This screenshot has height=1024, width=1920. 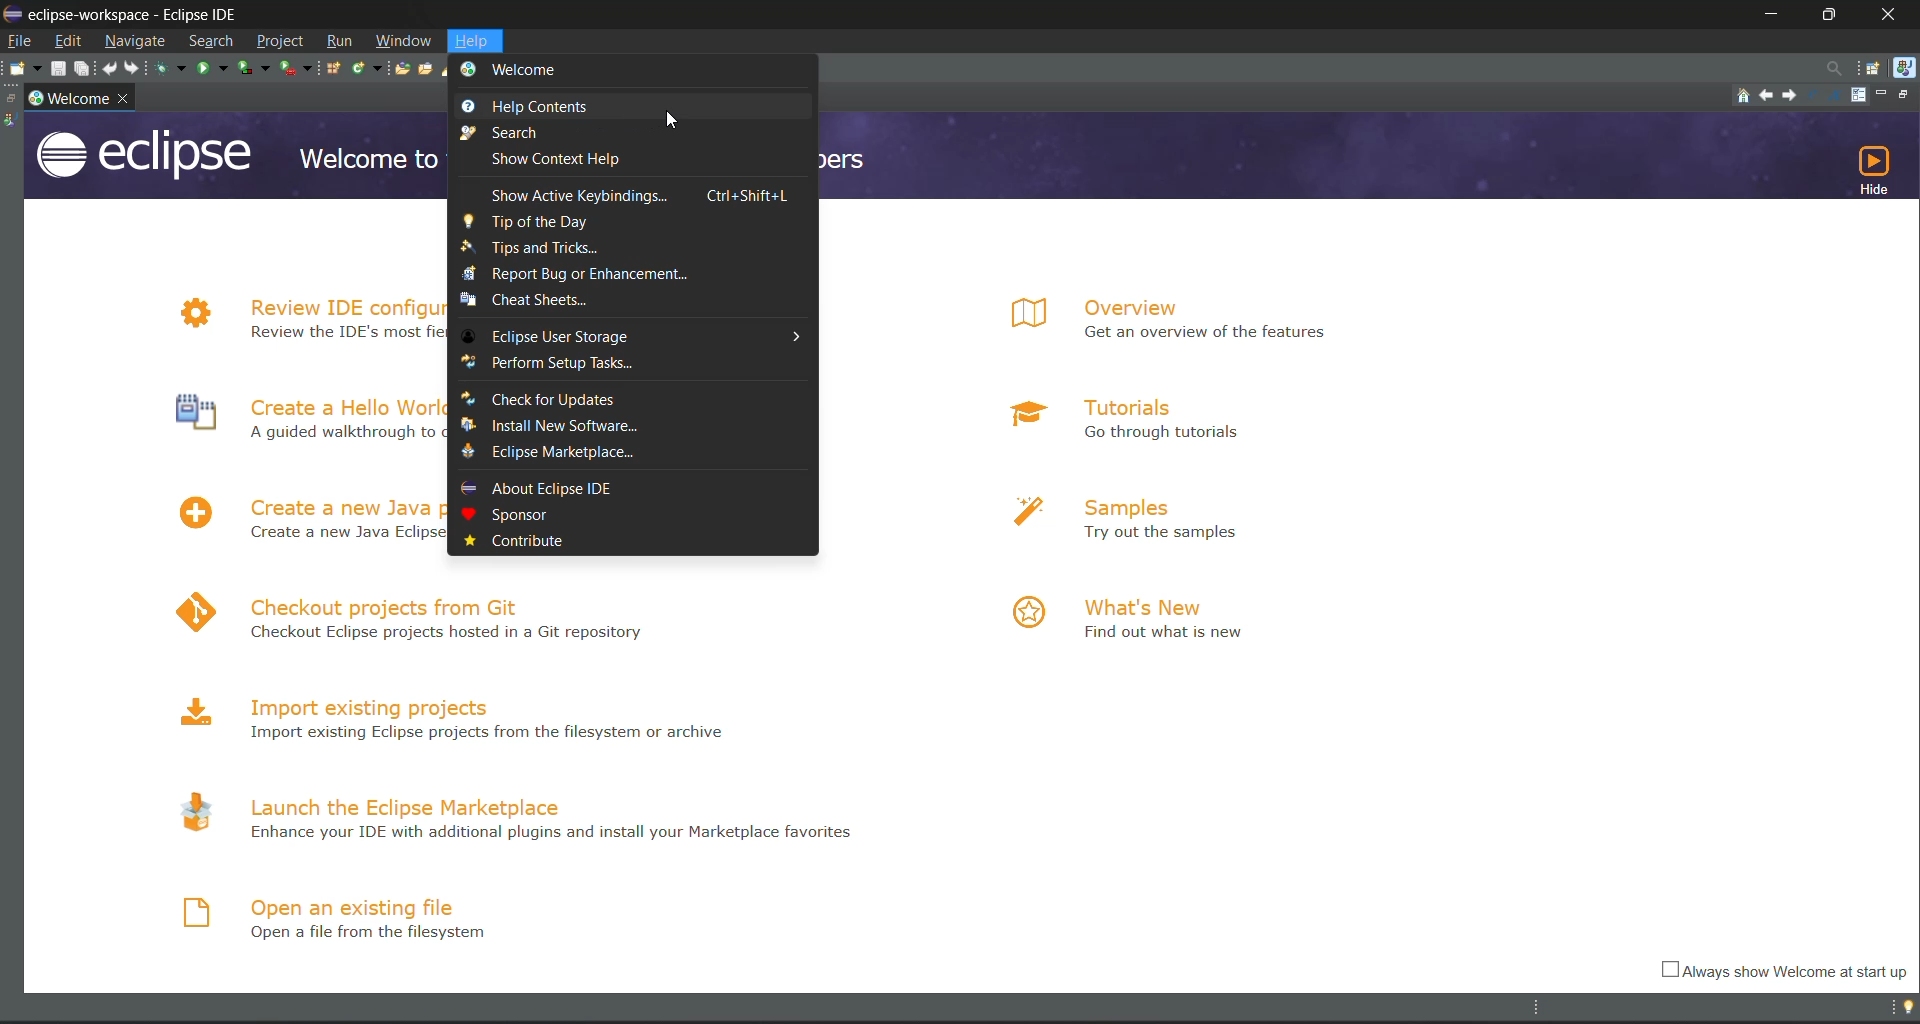 What do you see at coordinates (1837, 69) in the screenshot?
I see `access commands and other items` at bounding box center [1837, 69].